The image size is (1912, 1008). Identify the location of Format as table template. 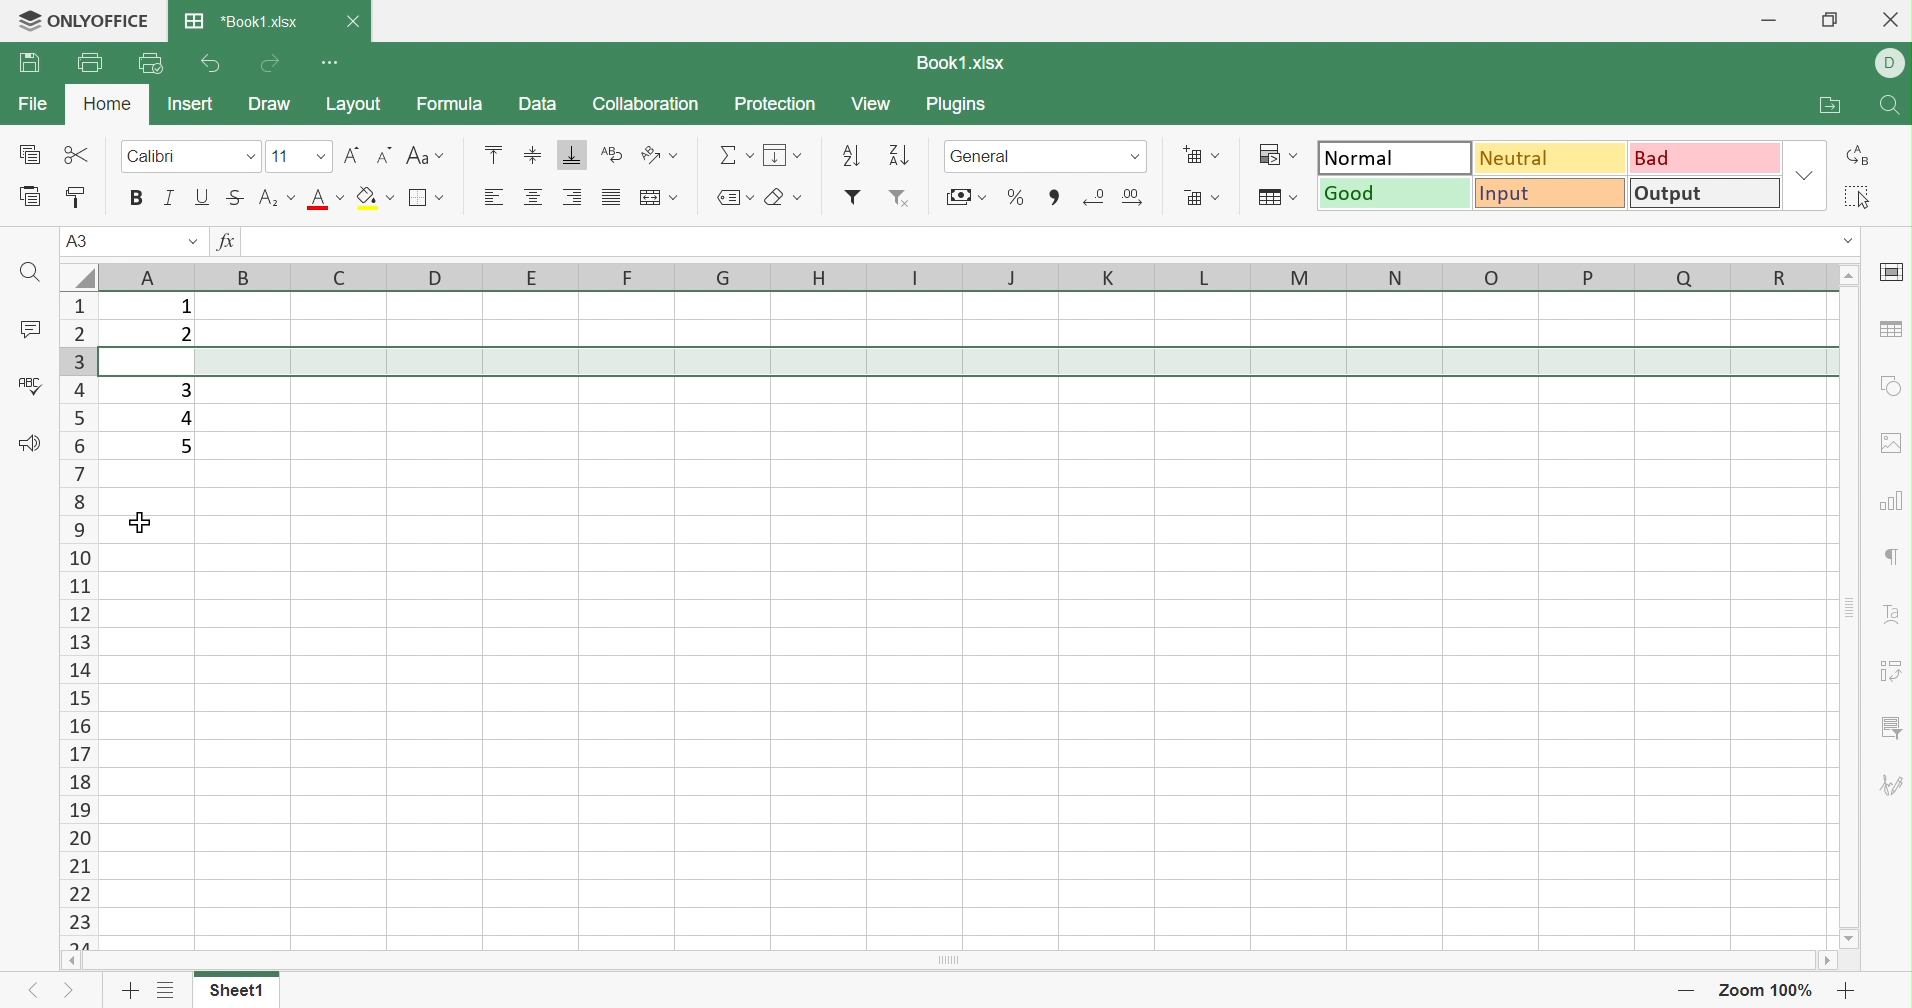
(1268, 194).